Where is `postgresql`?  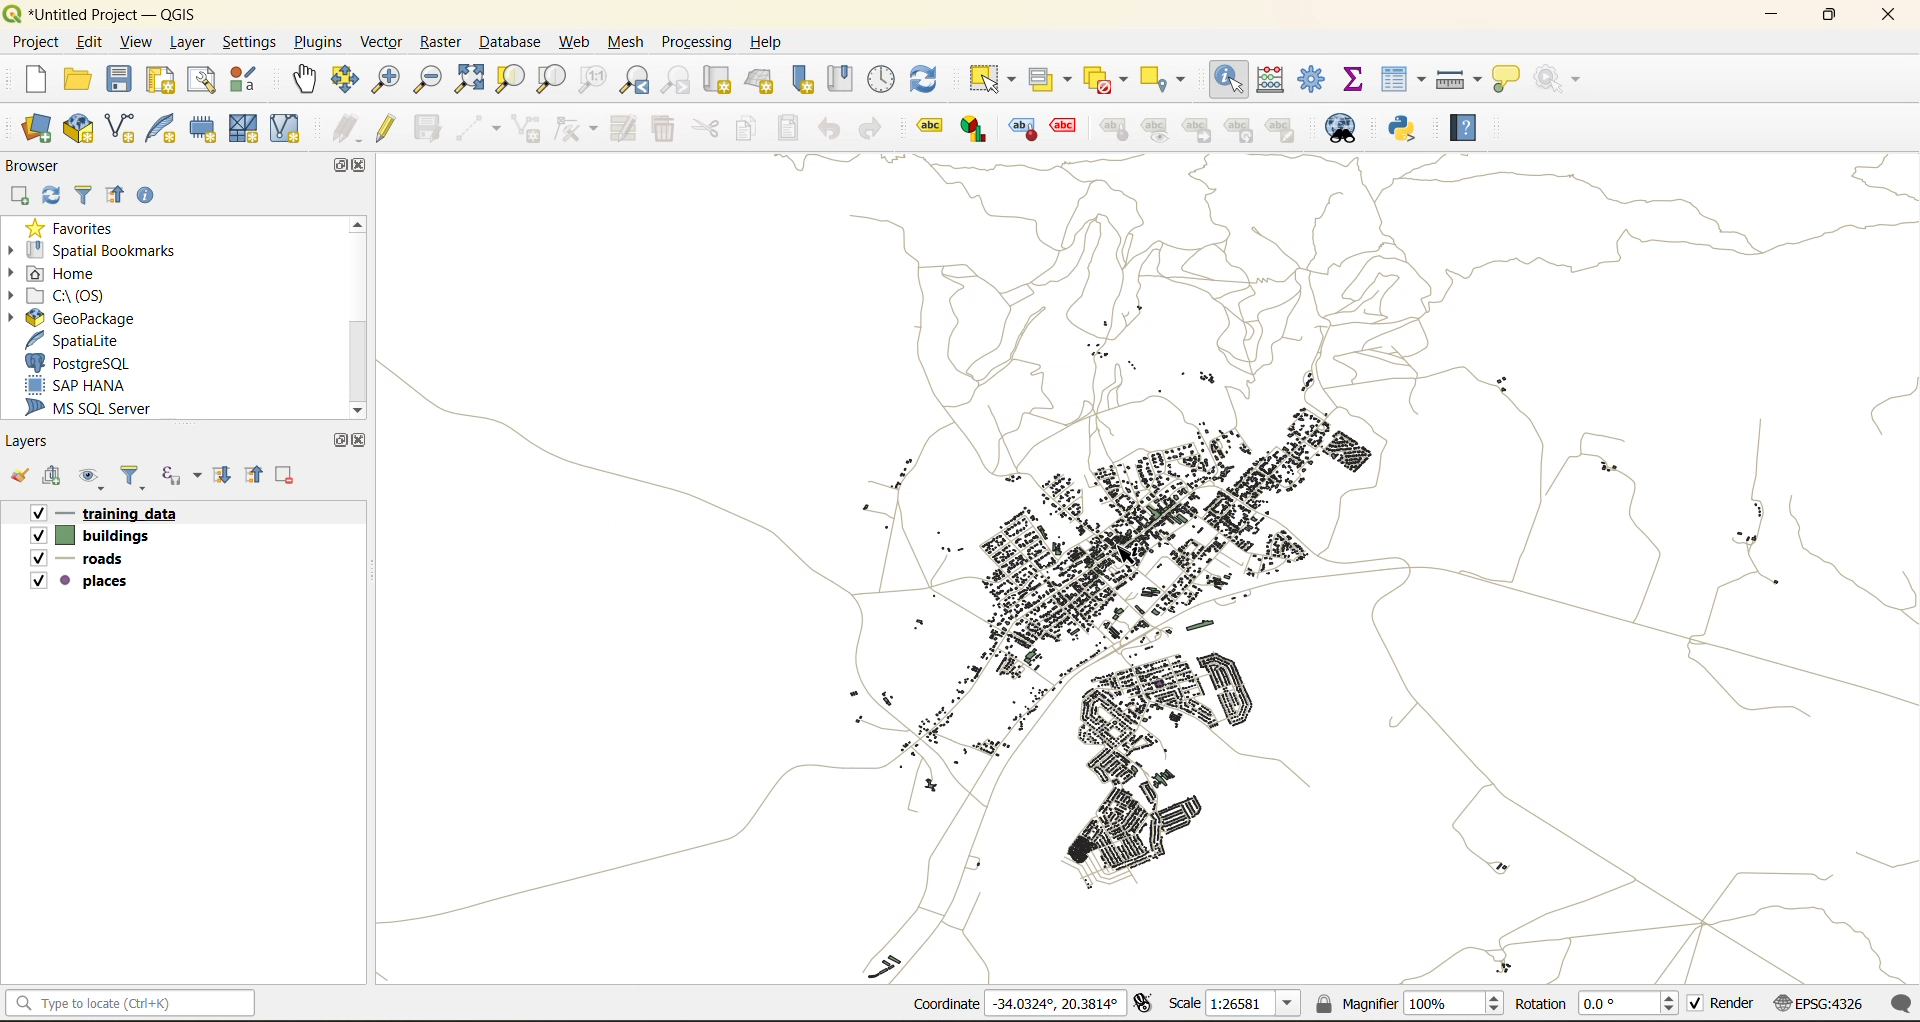
postgresql is located at coordinates (93, 363).